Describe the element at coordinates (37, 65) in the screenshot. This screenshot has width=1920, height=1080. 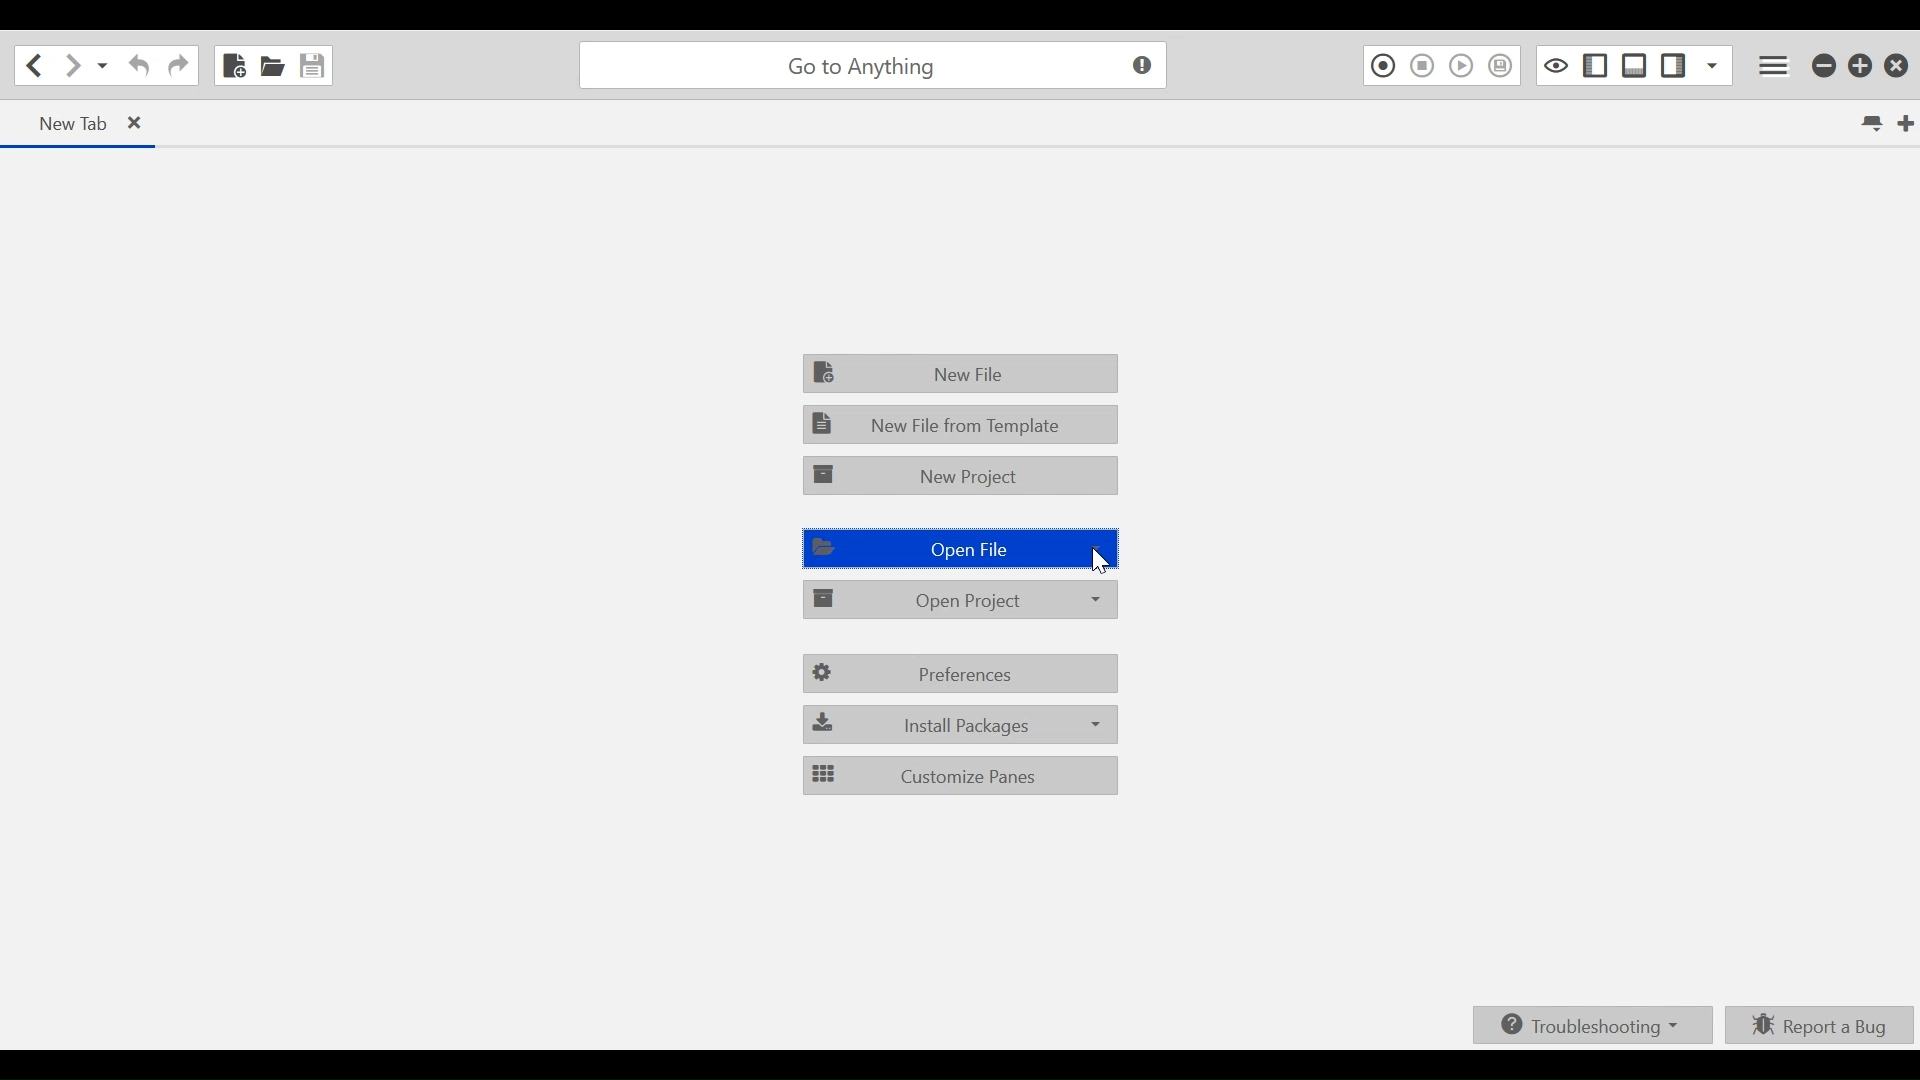
I see `Go back one location` at that location.